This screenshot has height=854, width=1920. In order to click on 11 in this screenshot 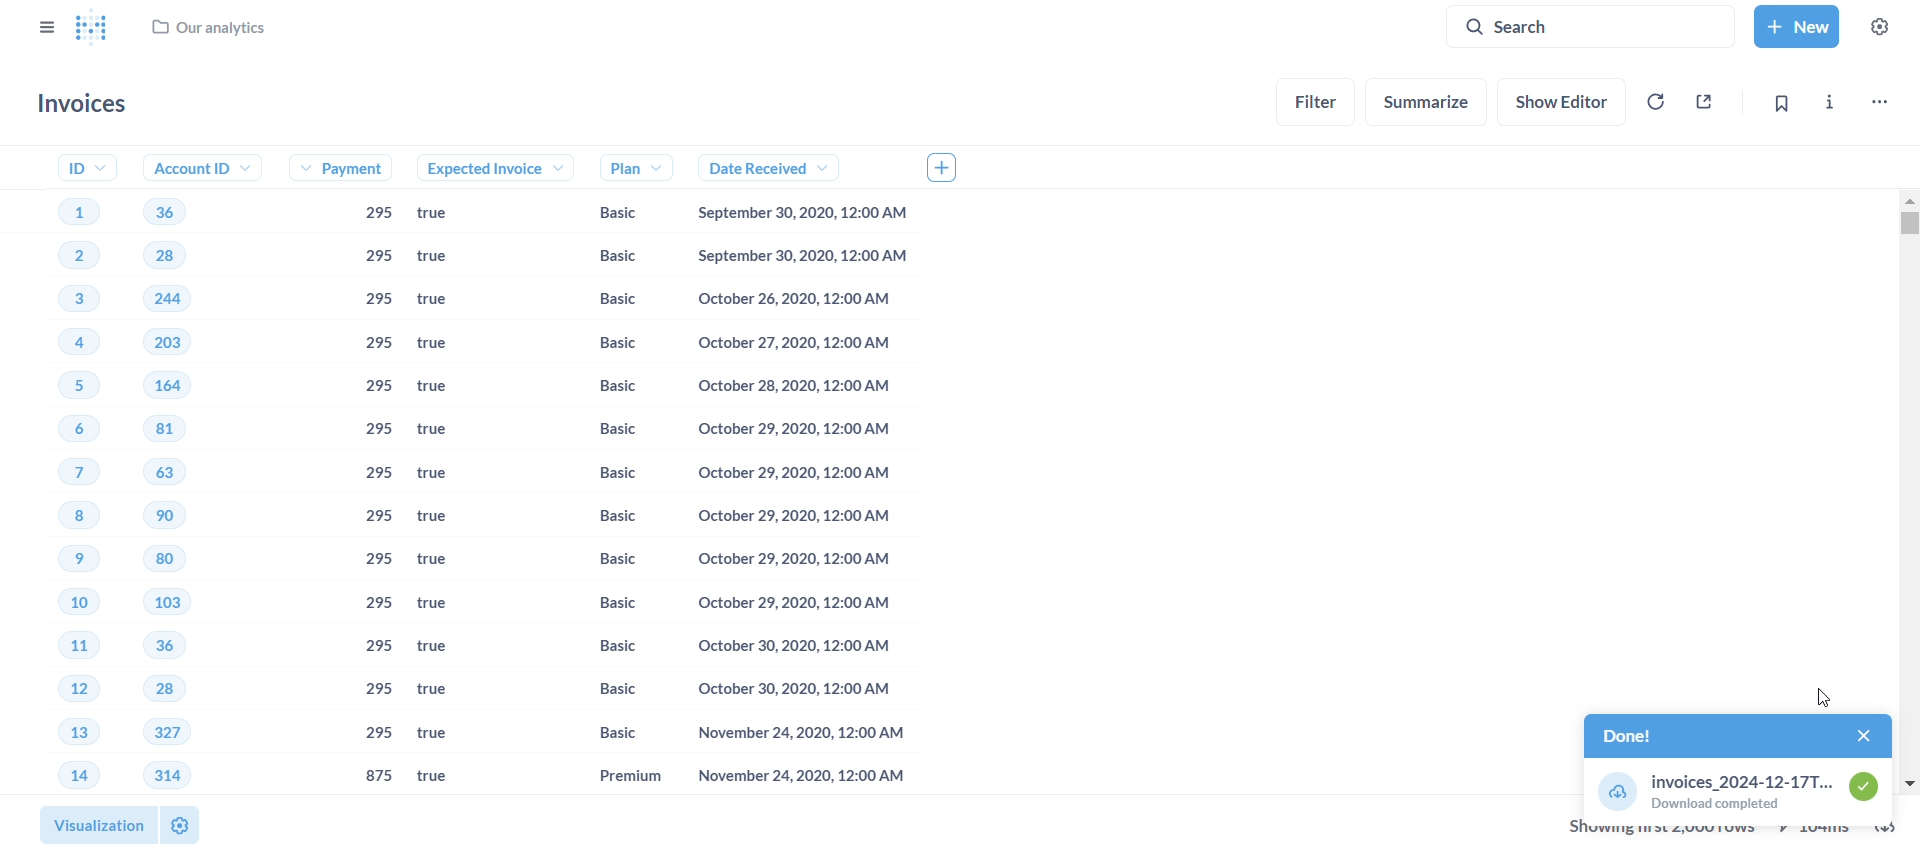, I will do `click(61, 648)`.